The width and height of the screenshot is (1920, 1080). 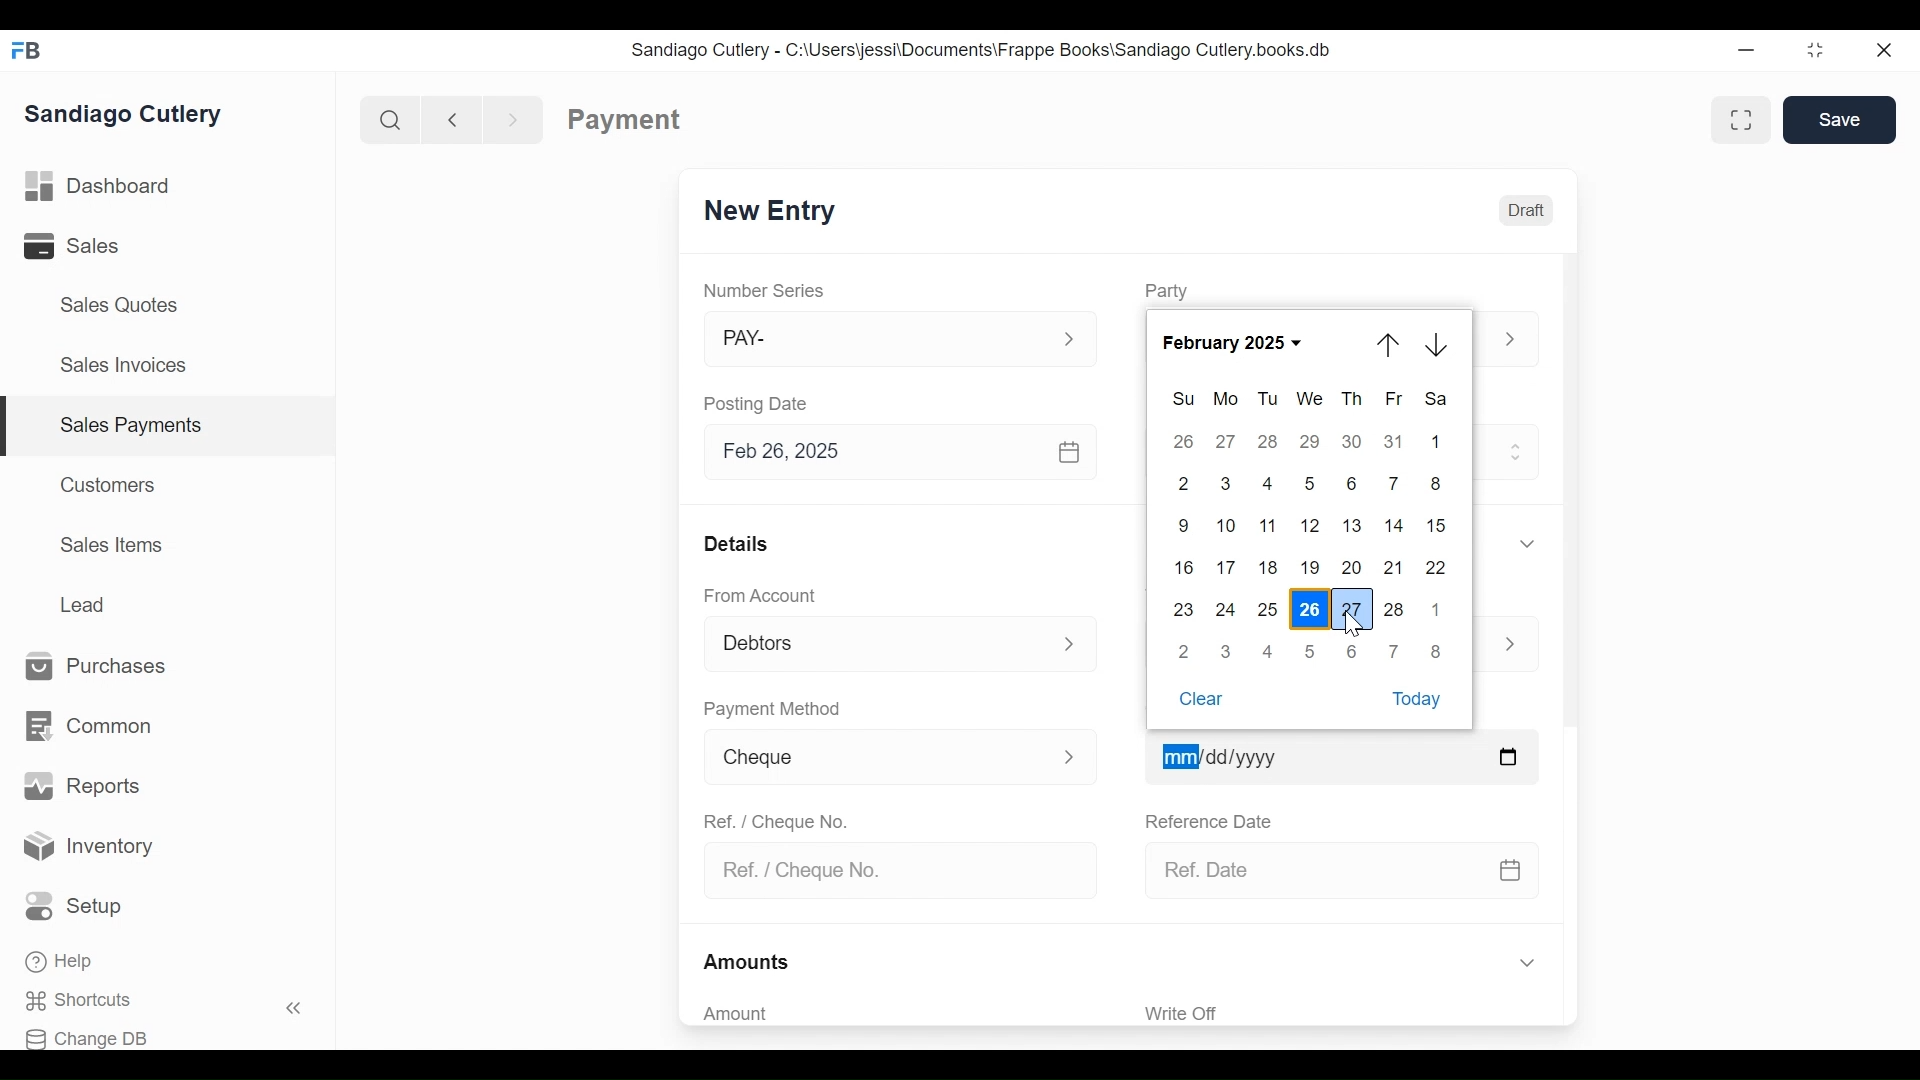 What do you see at coordinates (1315, 870) in the screenshot?
I see `Ref. Date` at bounding box center [1315, 870].